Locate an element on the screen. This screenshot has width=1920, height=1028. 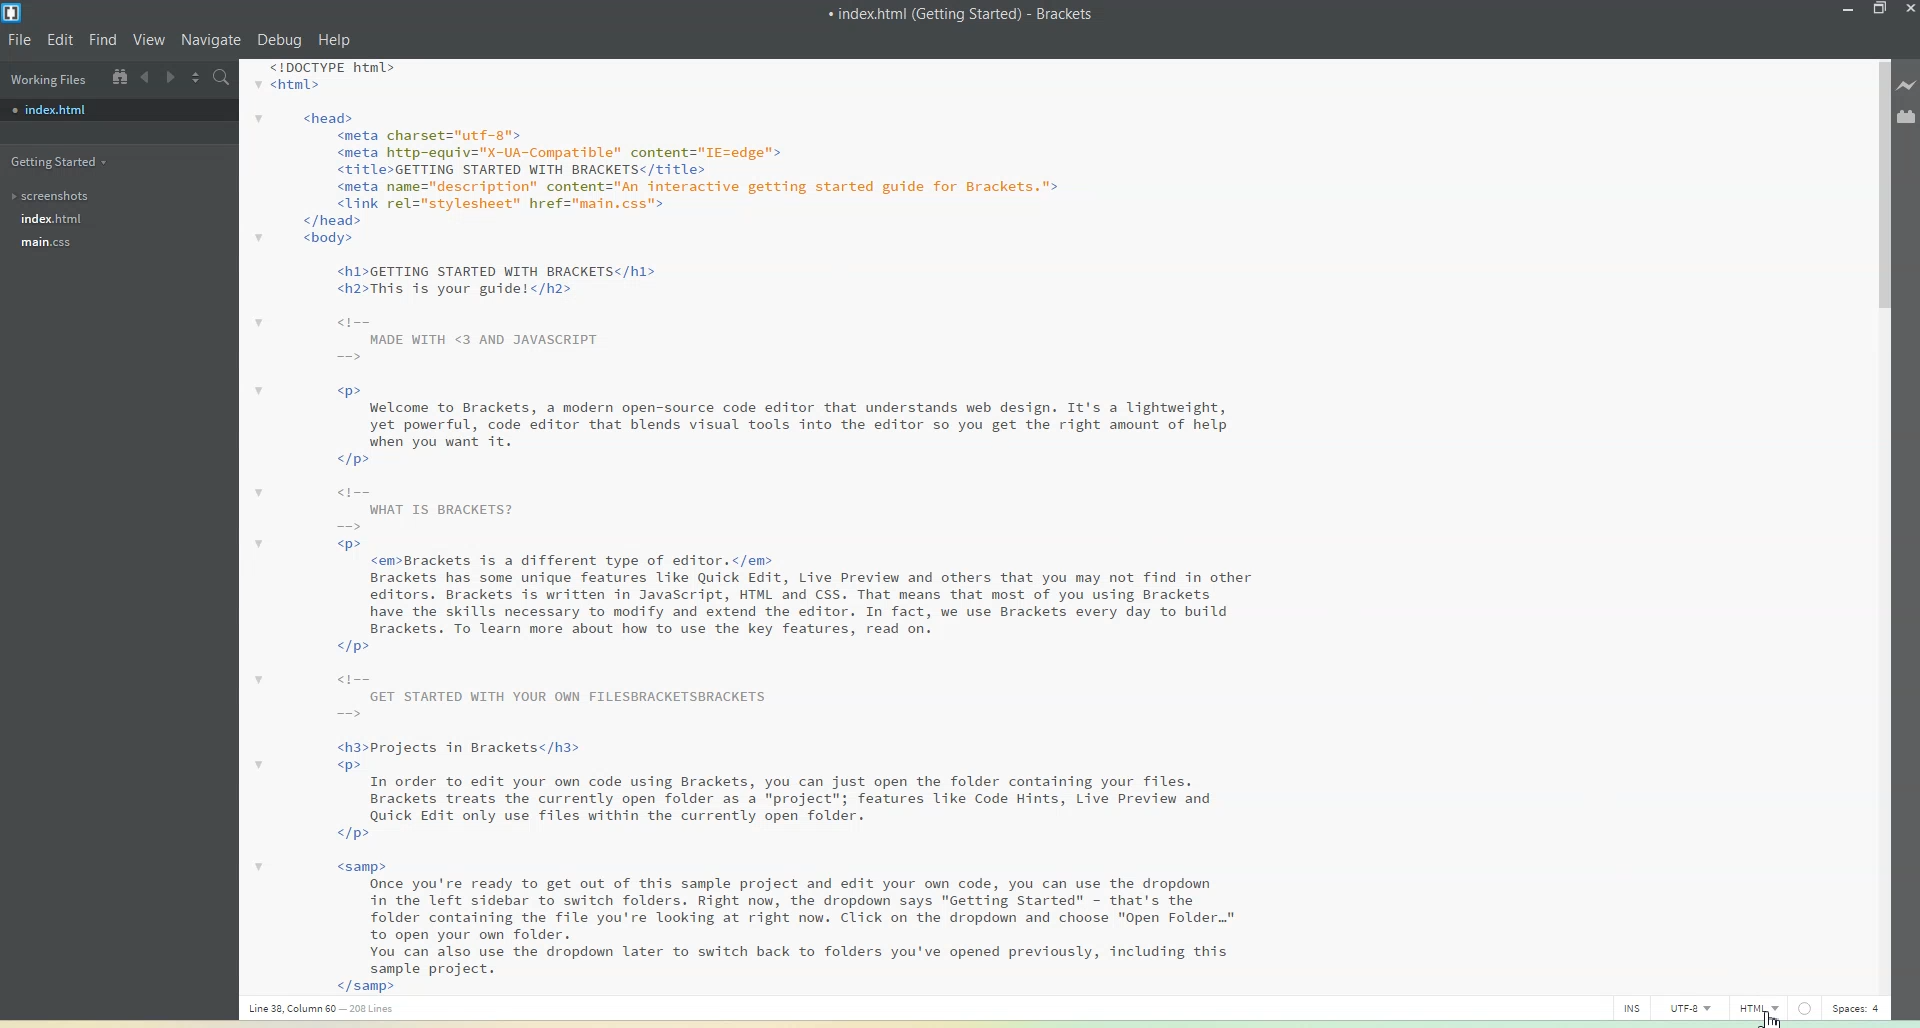
main.css is located at coordinates (54, 244).